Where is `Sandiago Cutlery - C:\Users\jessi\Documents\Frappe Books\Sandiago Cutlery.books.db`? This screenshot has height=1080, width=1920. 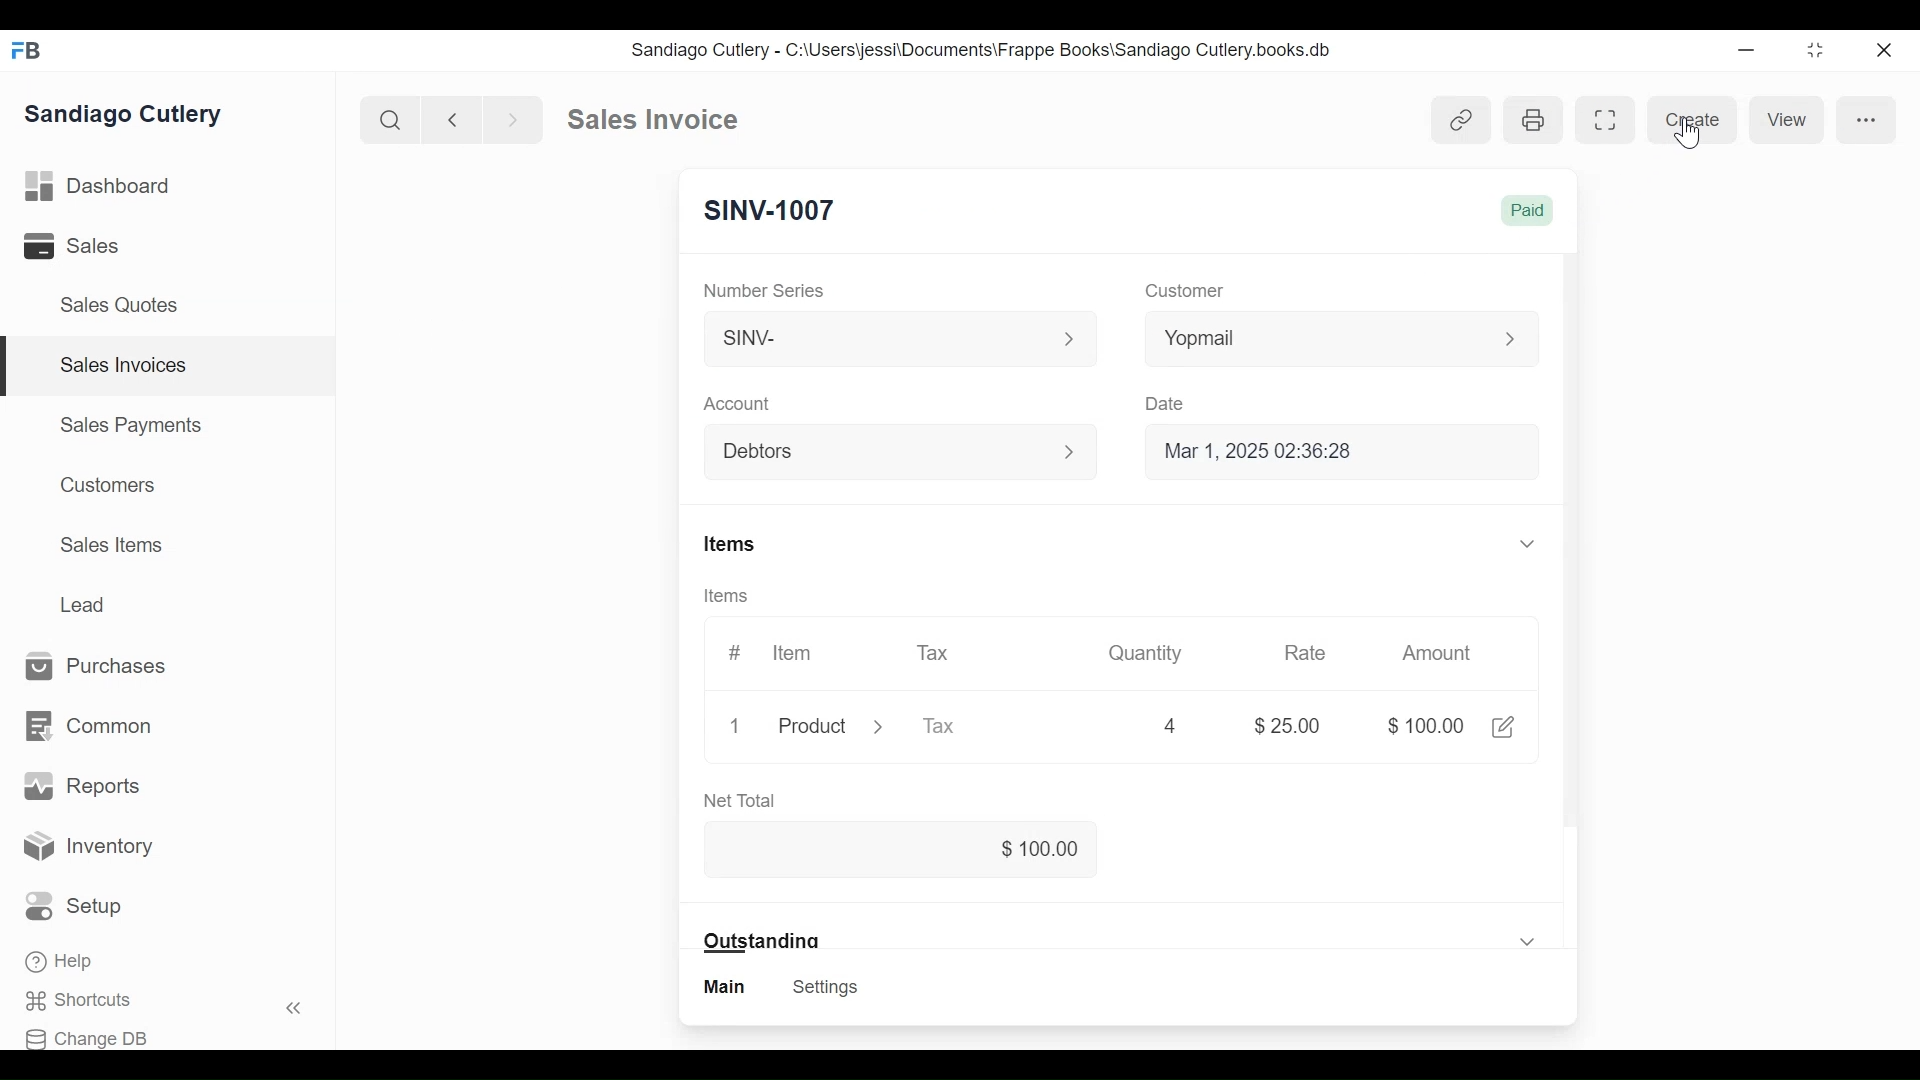 Sandiago Cutlery - C:\Users\jessi\Documents\Frappe Books\Sandiago Cutlery.books.db is located at coordinates (983, 51).